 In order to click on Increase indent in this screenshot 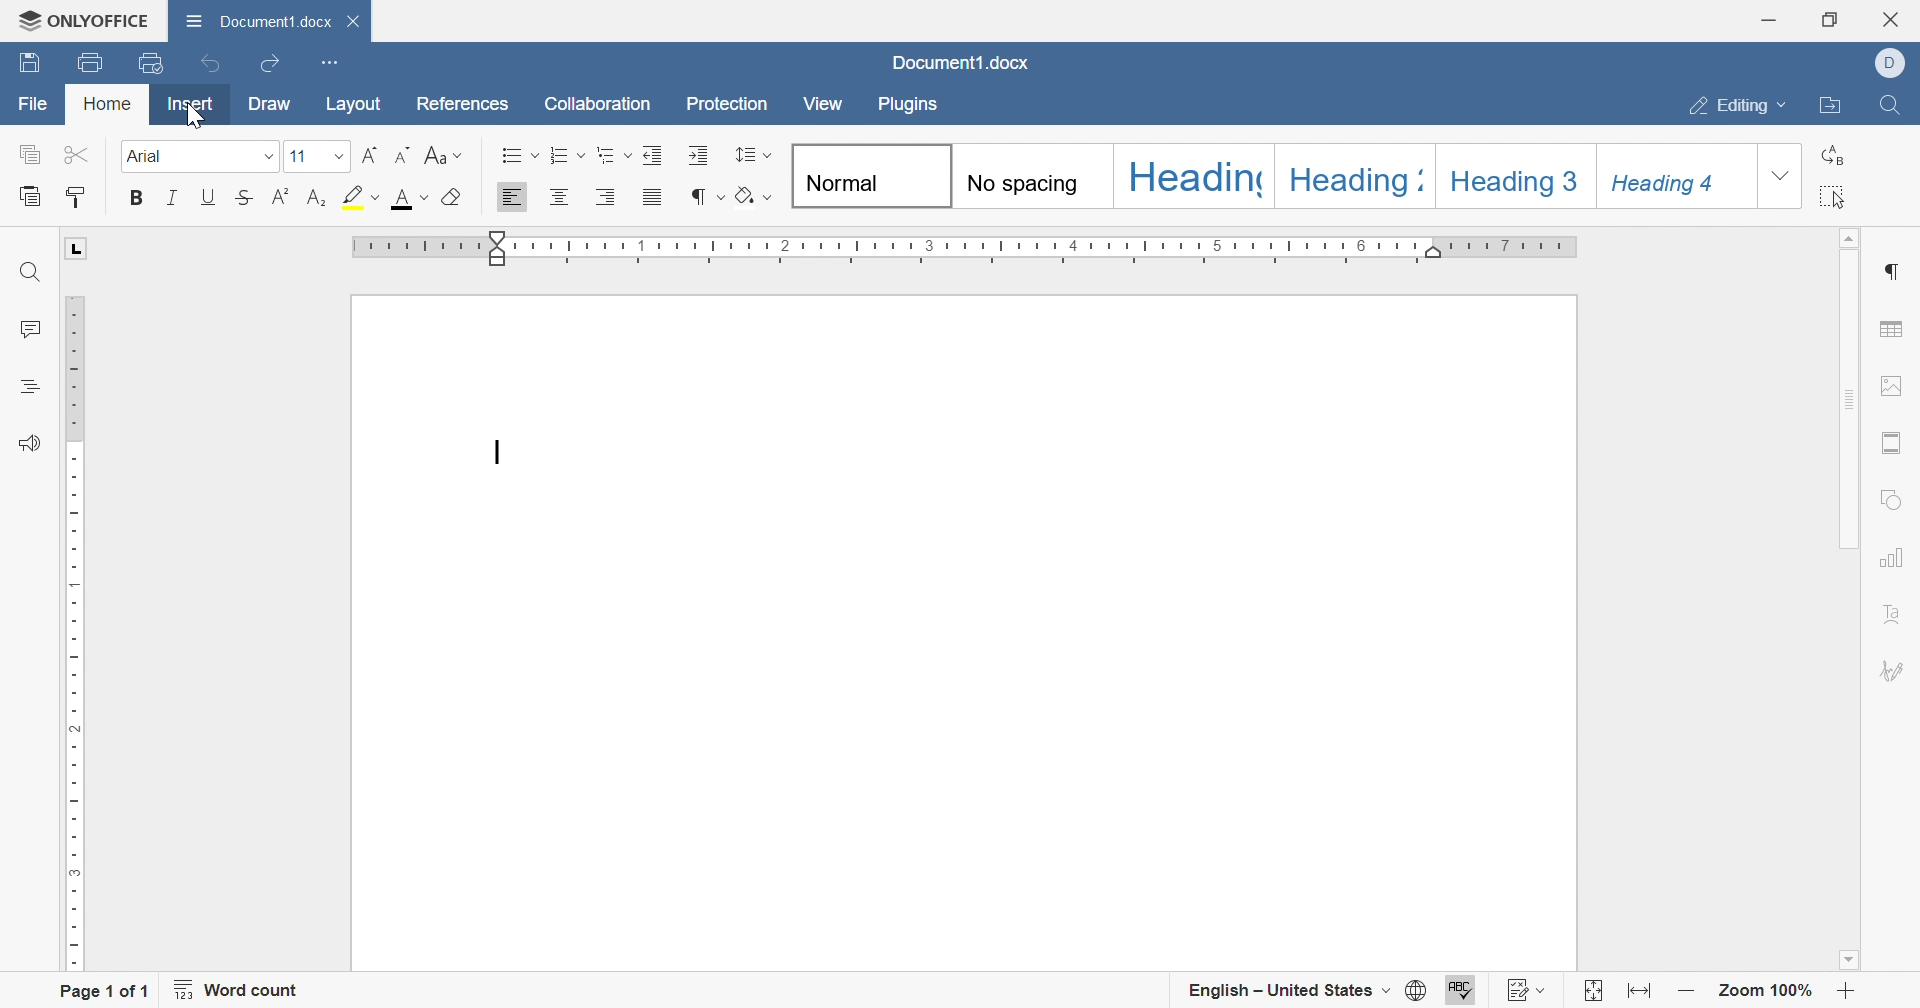, I will do `click(697, 157)`.